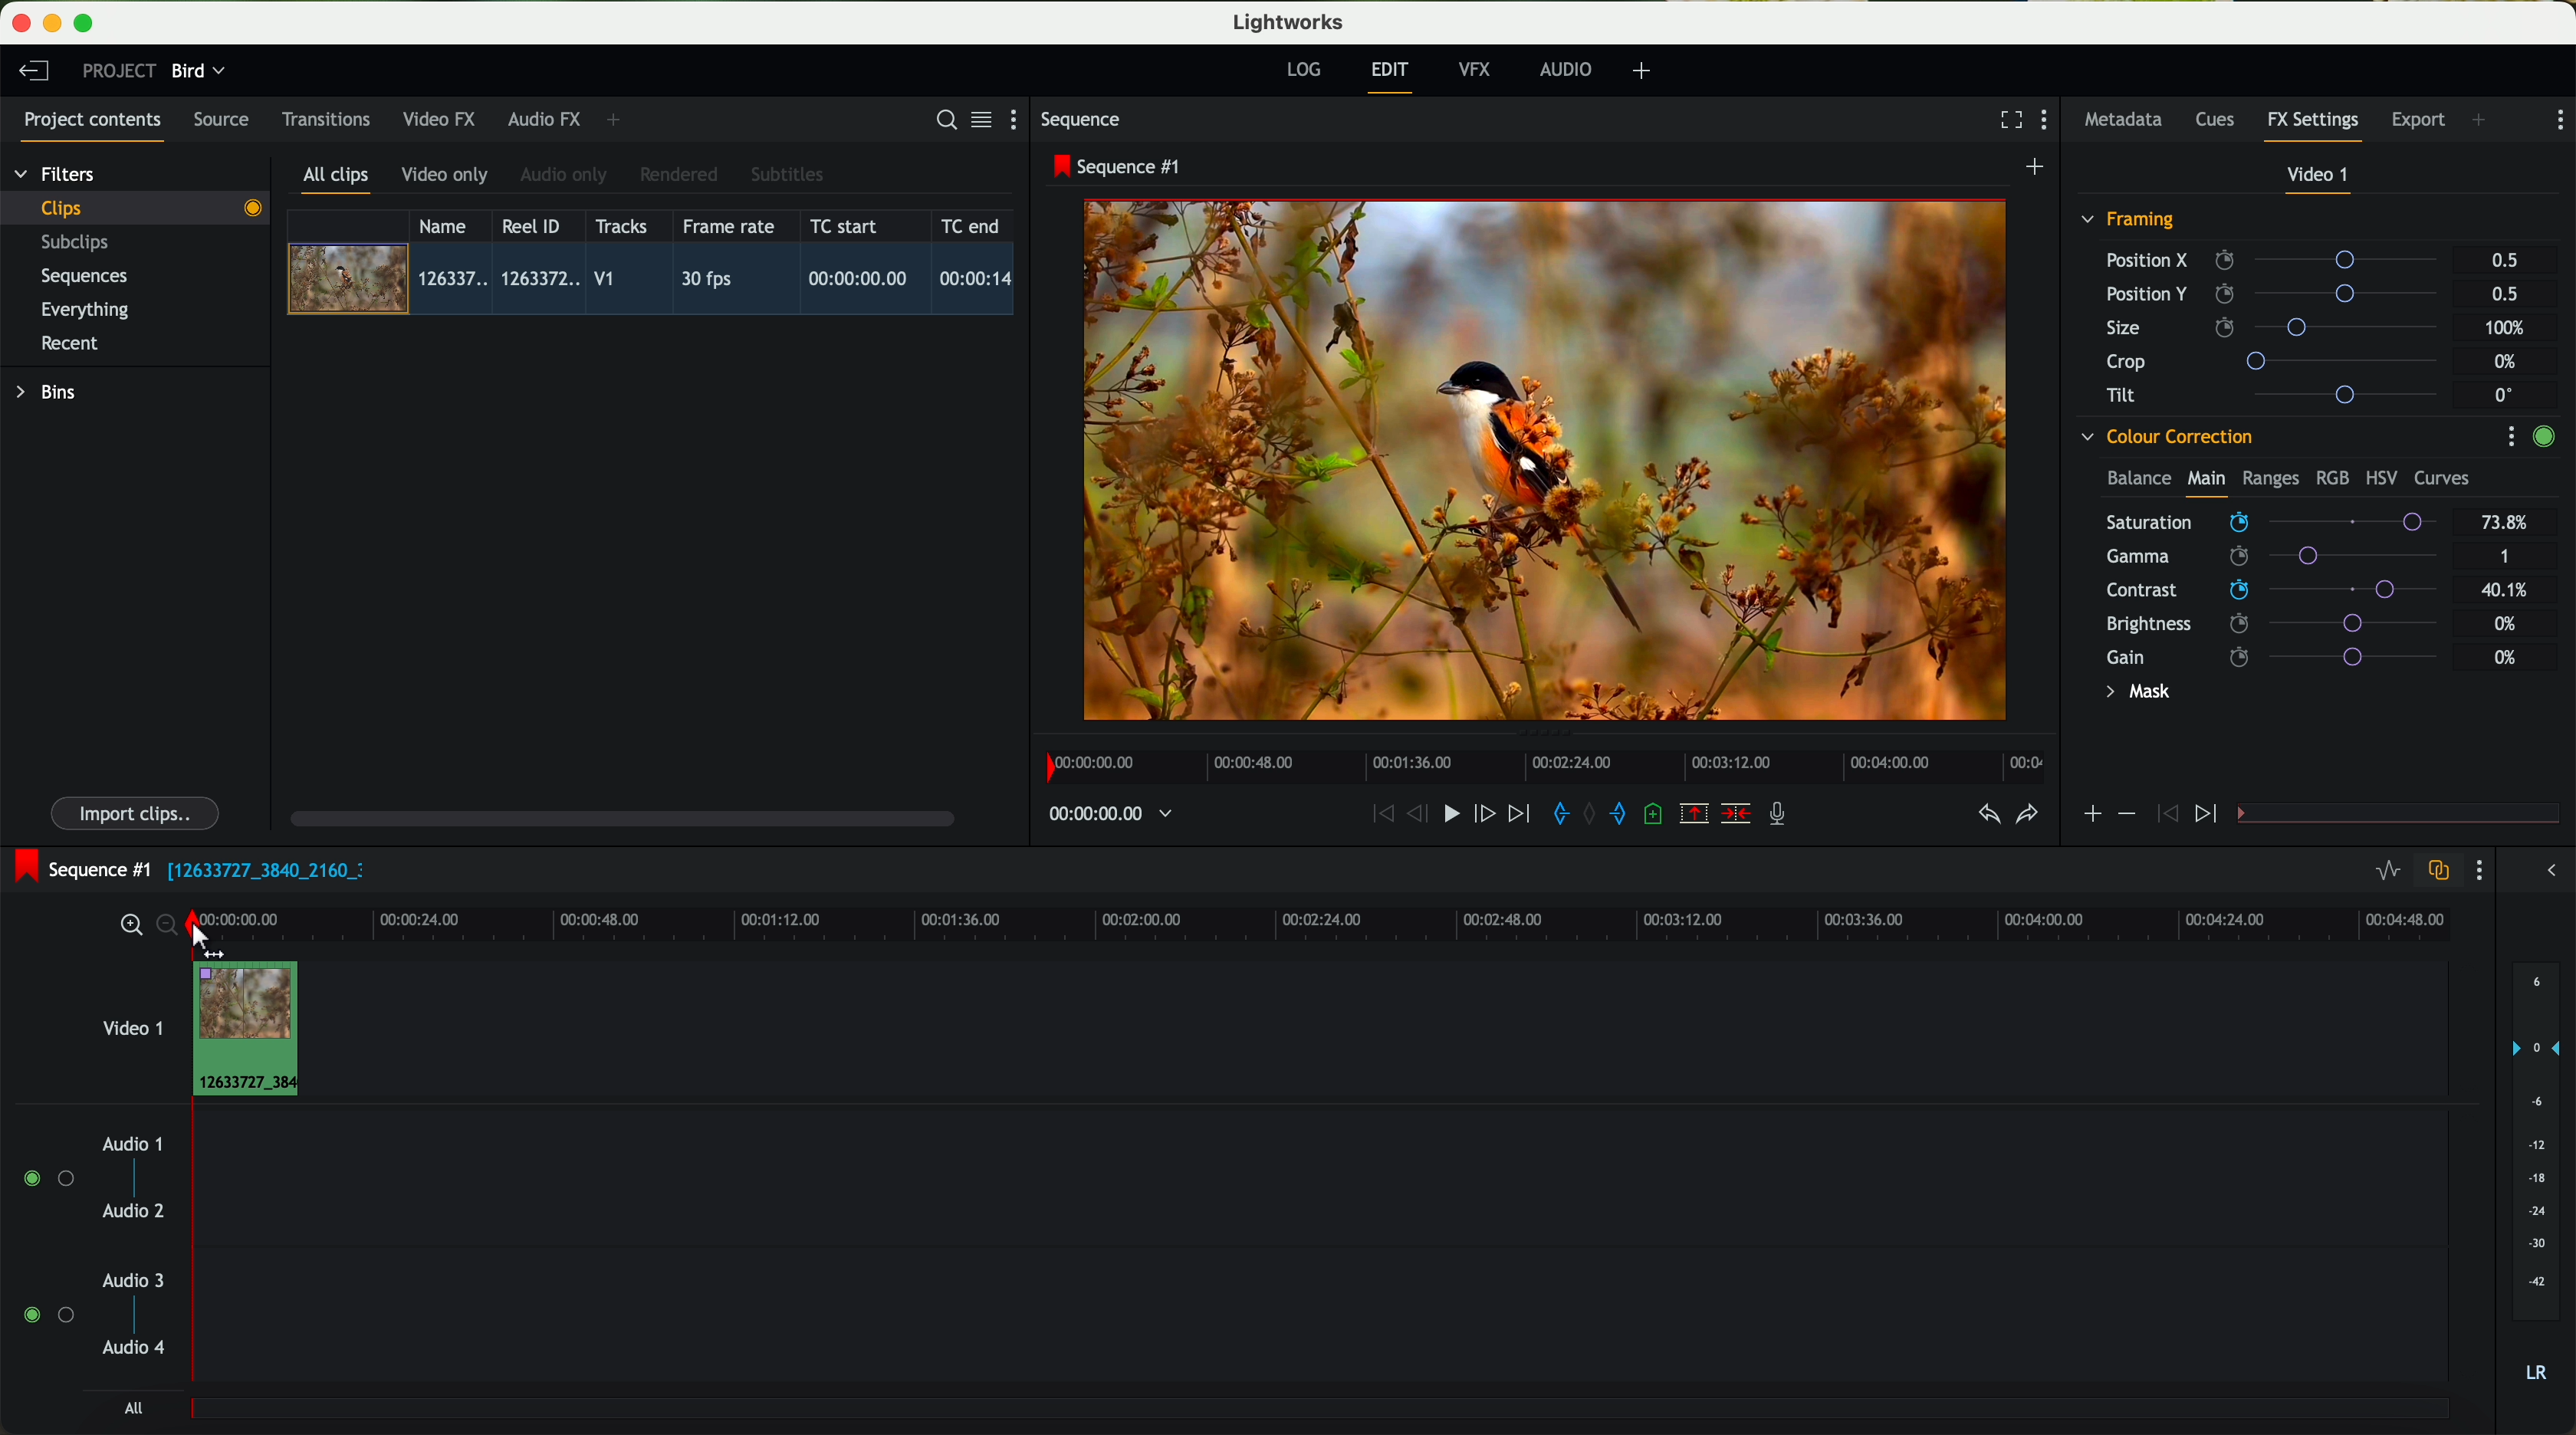 This screenshot has width=2576, height=1435. What do you see at coordinates (1479, 70) in the screenshot?
I see `VFX` at bounding box center [1479, 70].